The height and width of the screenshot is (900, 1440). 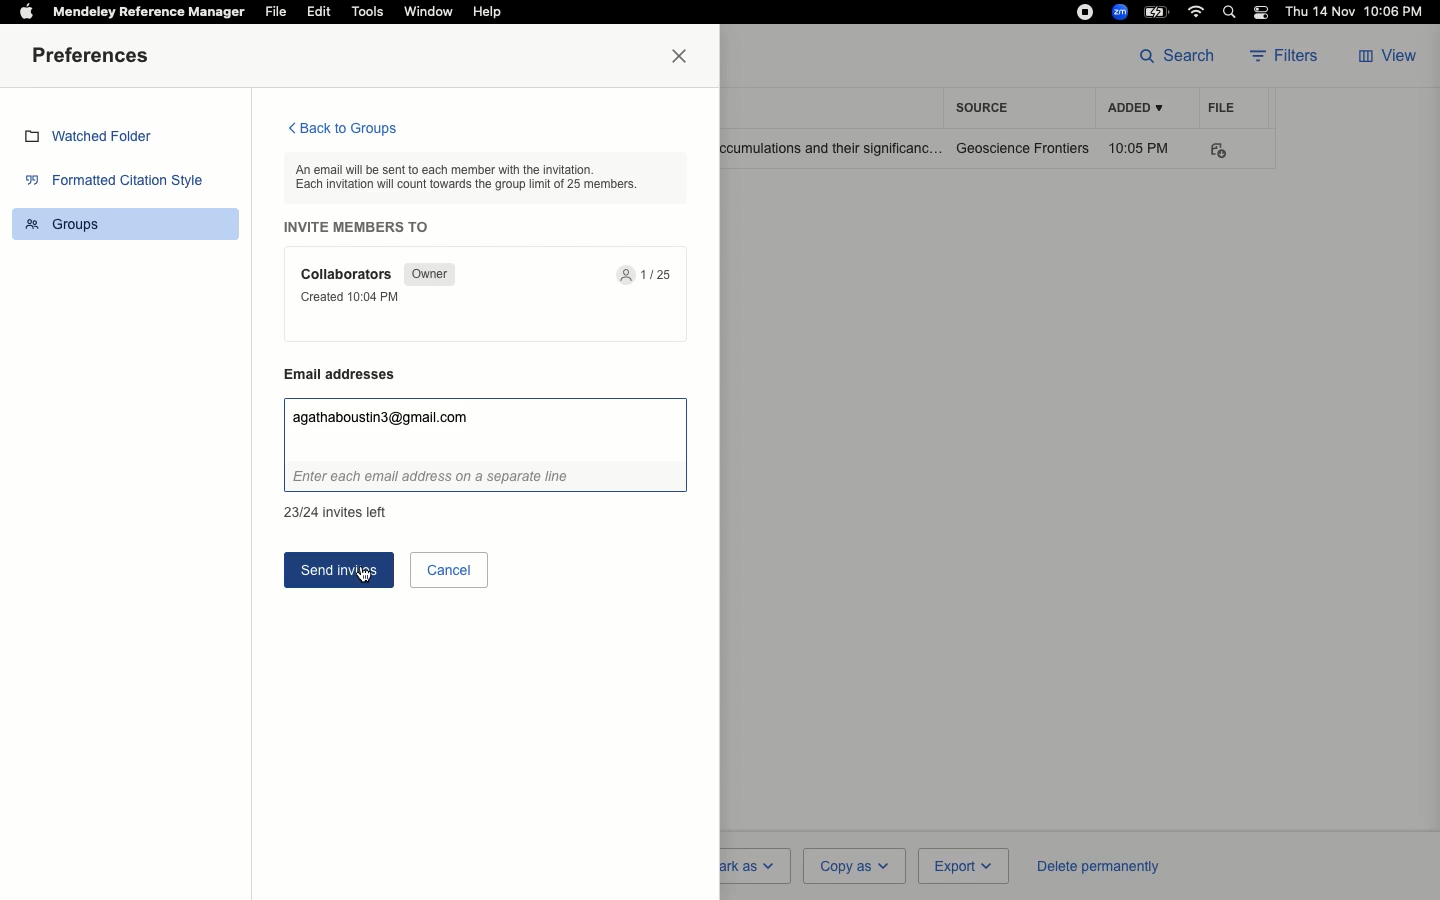 I want to click on cursor, so click(x=365, y=577).